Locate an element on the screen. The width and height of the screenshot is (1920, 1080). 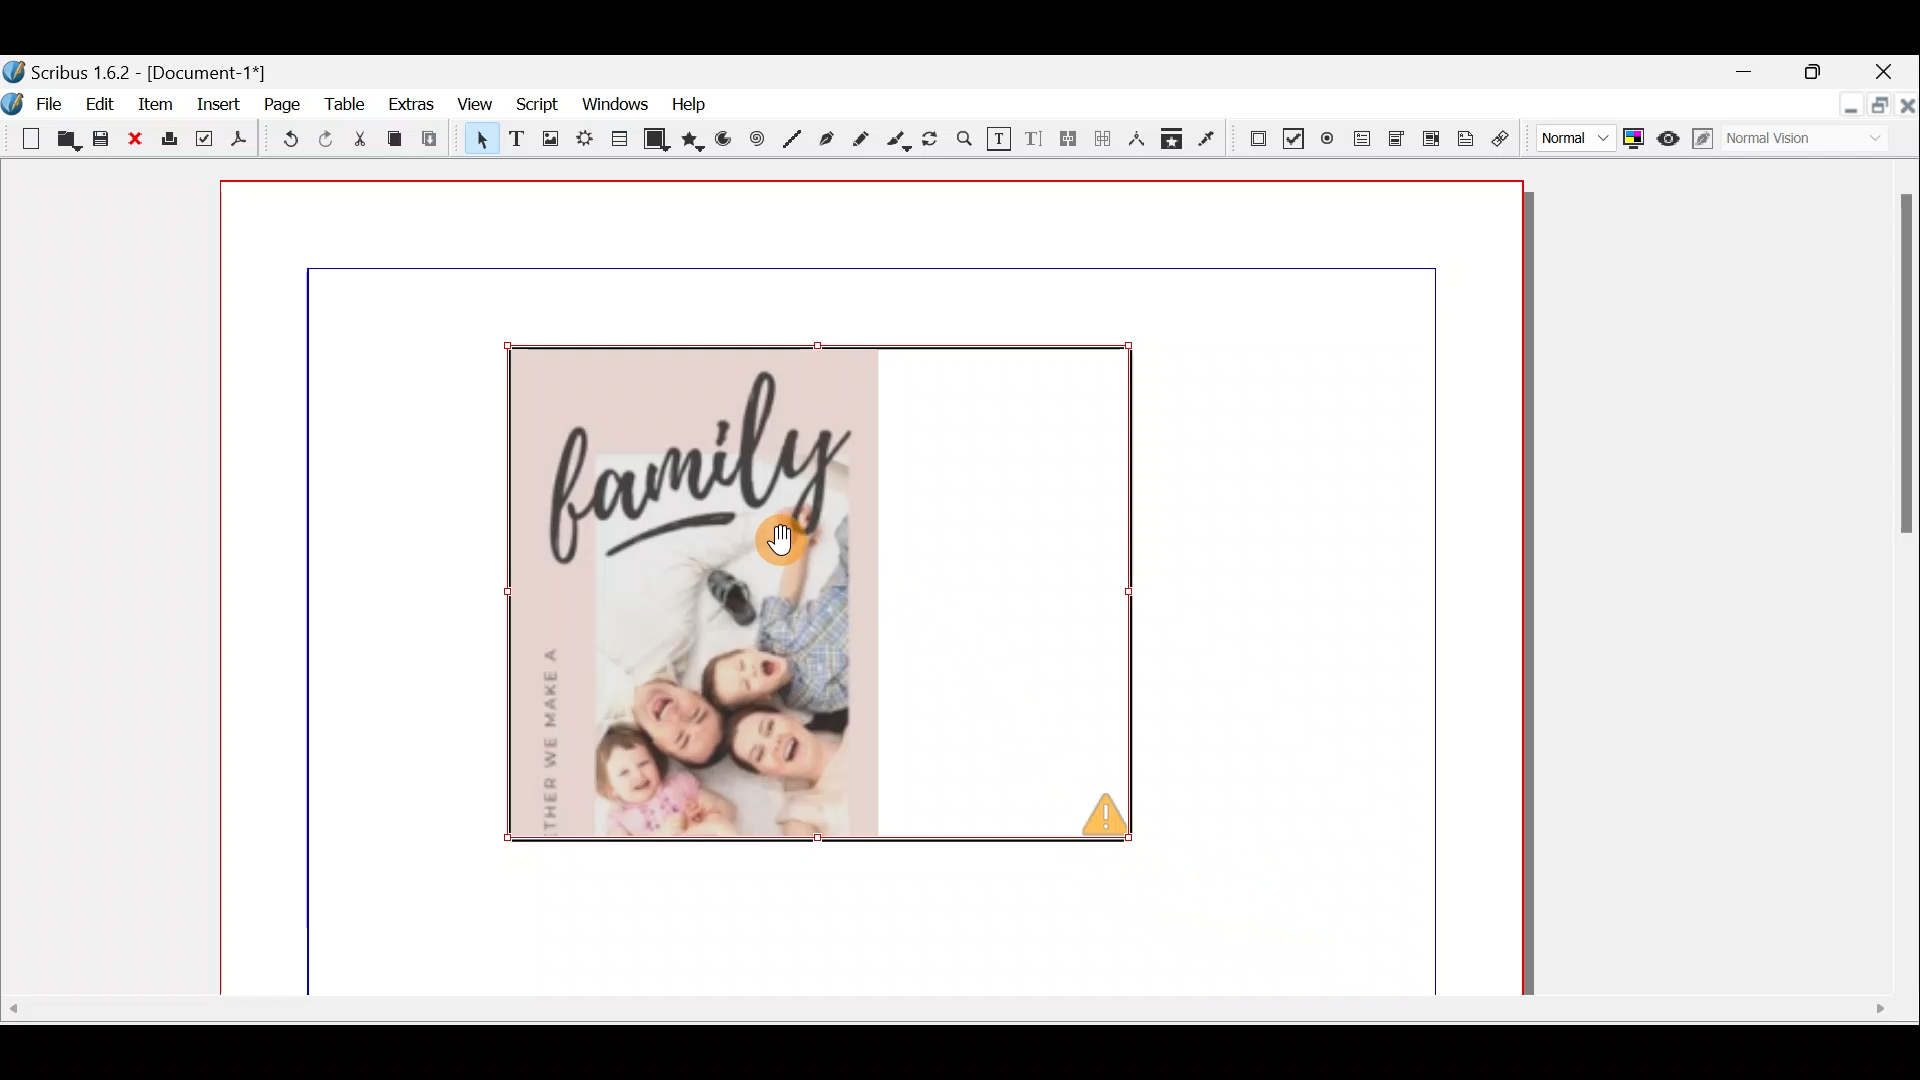
maximise is located at coordinates (1819, 74).